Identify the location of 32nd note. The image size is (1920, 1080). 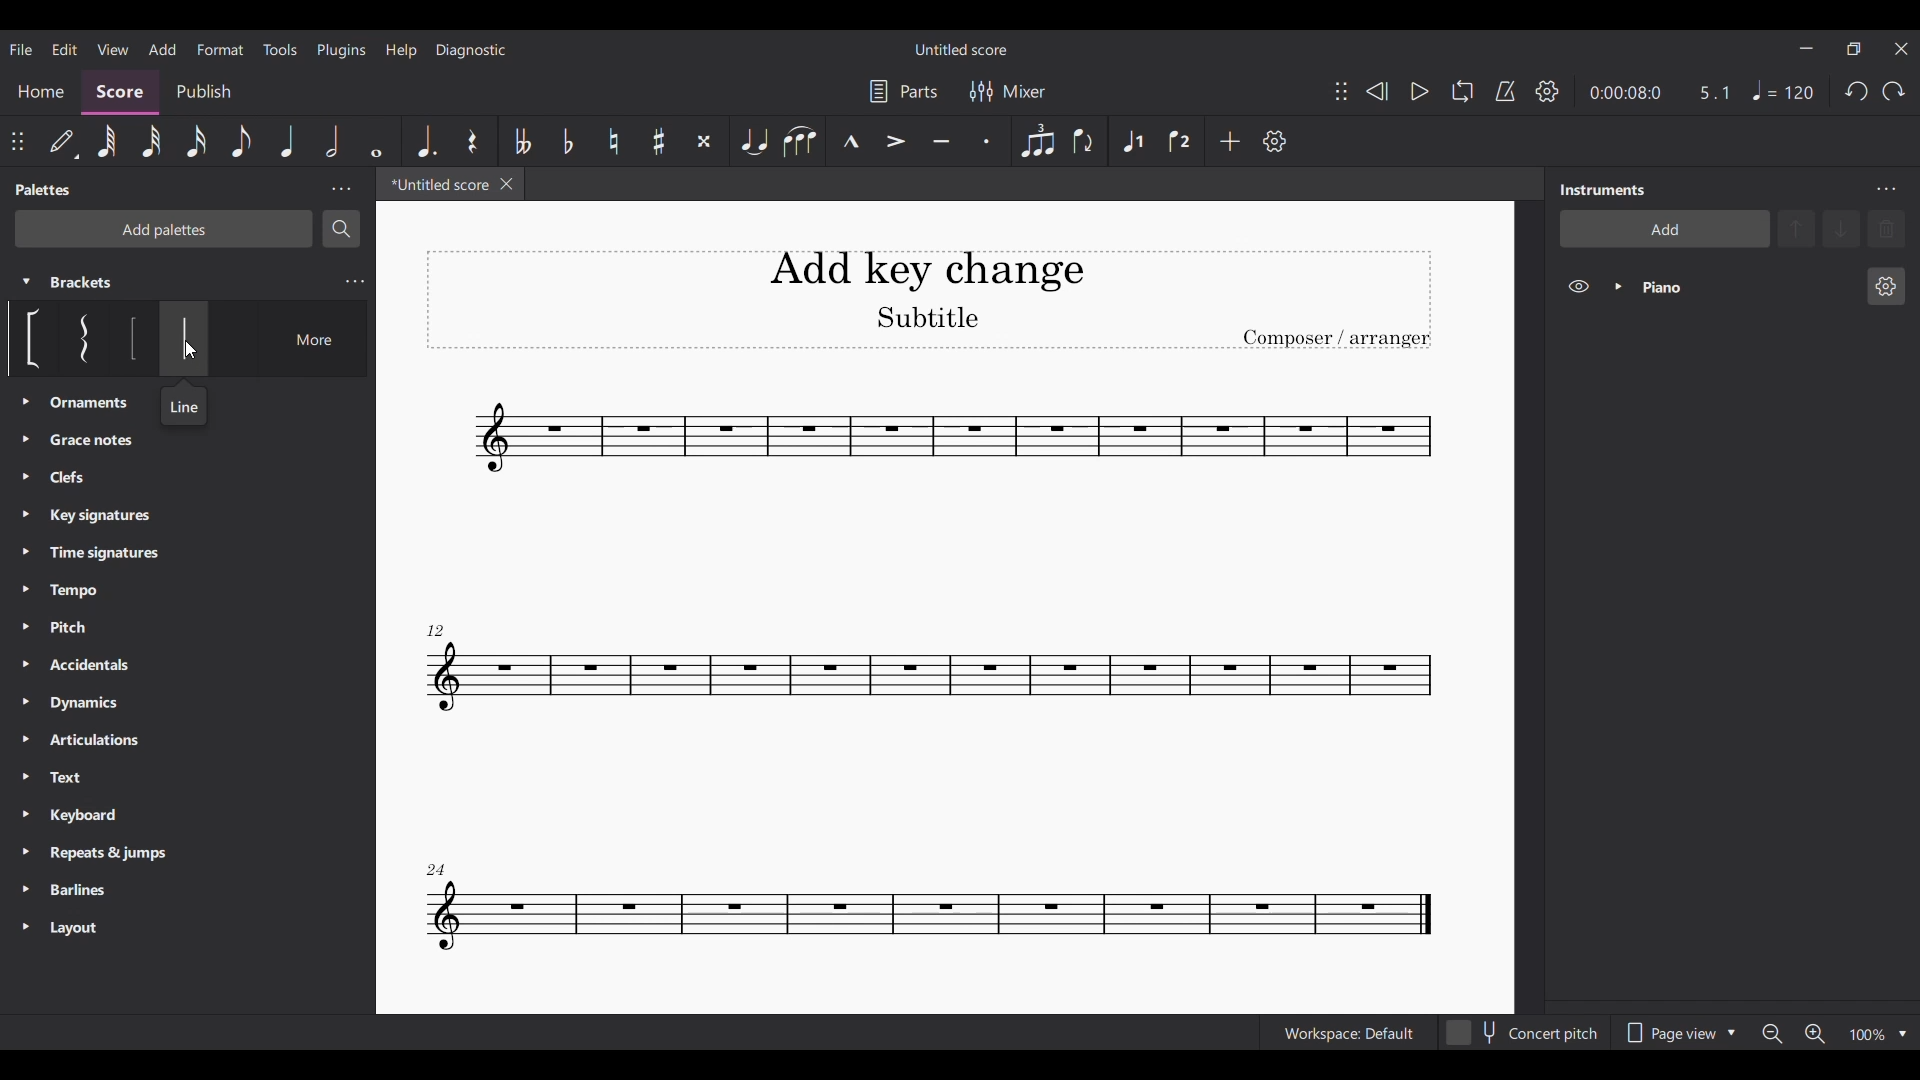
(152, 142).